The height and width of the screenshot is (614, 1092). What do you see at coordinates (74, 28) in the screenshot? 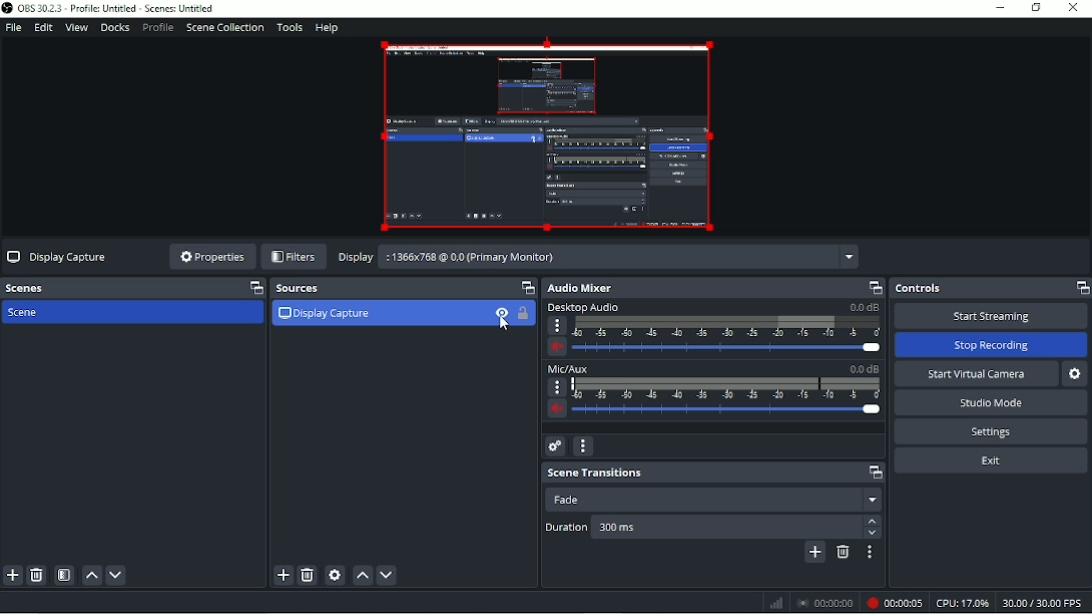
I see `View` at bounding box center [74, 28].